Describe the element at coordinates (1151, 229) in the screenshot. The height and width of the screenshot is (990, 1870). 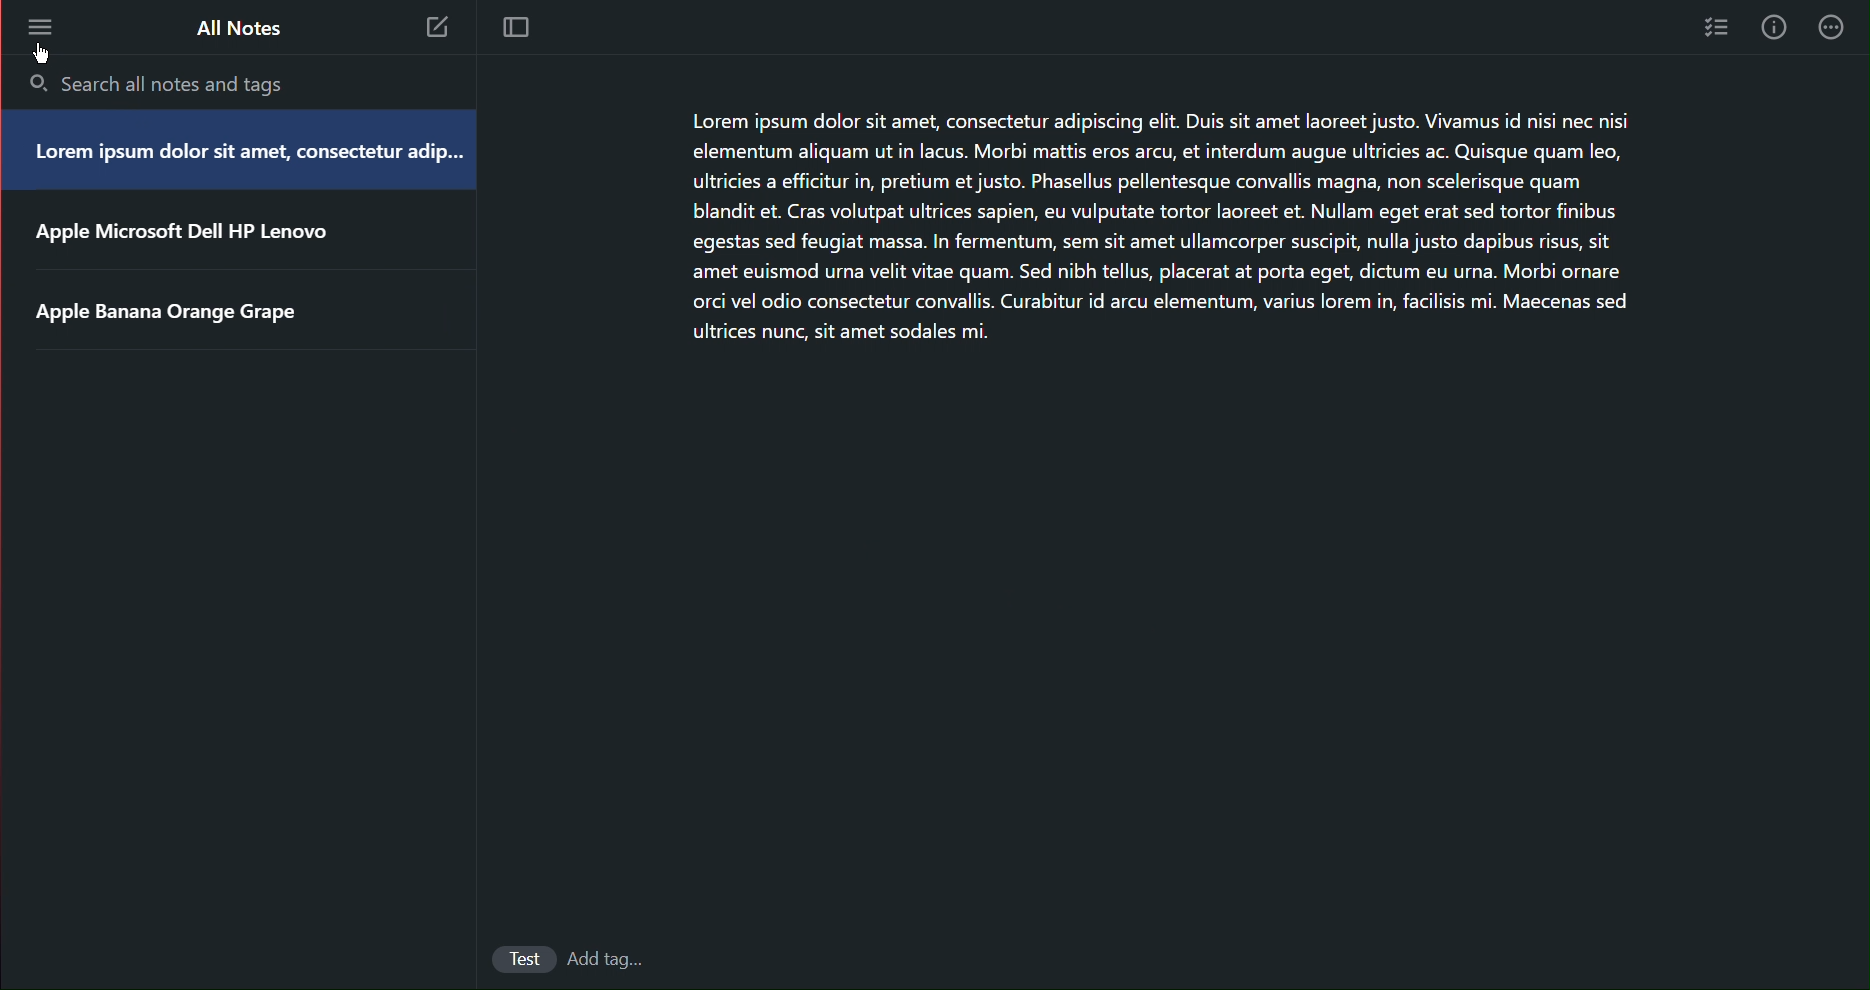
I see `Lorem ipsum dolor sit amet, consectetur adipiscing elit. Duis sit amet laoreet justo. Vivamus id nisi nec nisi
elementum aliquam ut in lacus. Morbi mattis eros arcu, et interdum augue ultricies ac. Quisque quam leo,
ultricies a efficitur in, pretium et justo. Phasellus pellentesque convallis magna, non scelerisque quam
blandit et. Cras volutpat ultrices sapien, eu vulputate tortor laoreet et. Nullam eget erat sed tortor finibus
egestas sed feugiat massa. In fermentum, sem sit amet ullamcorper suscipit, nulla justo dapibus risus, sit
amet euismod urna velit vitae quam. Sed nibh tellus, placerat at porta eget, dictum eu urna. Morbi ornare
orci vel odio consectetur convallis. Curabitur id arcu elementum, varius lorem in, facilisis mi. Maecenas sed
ultrices nunc, sit amet sodales mi.` at that location.